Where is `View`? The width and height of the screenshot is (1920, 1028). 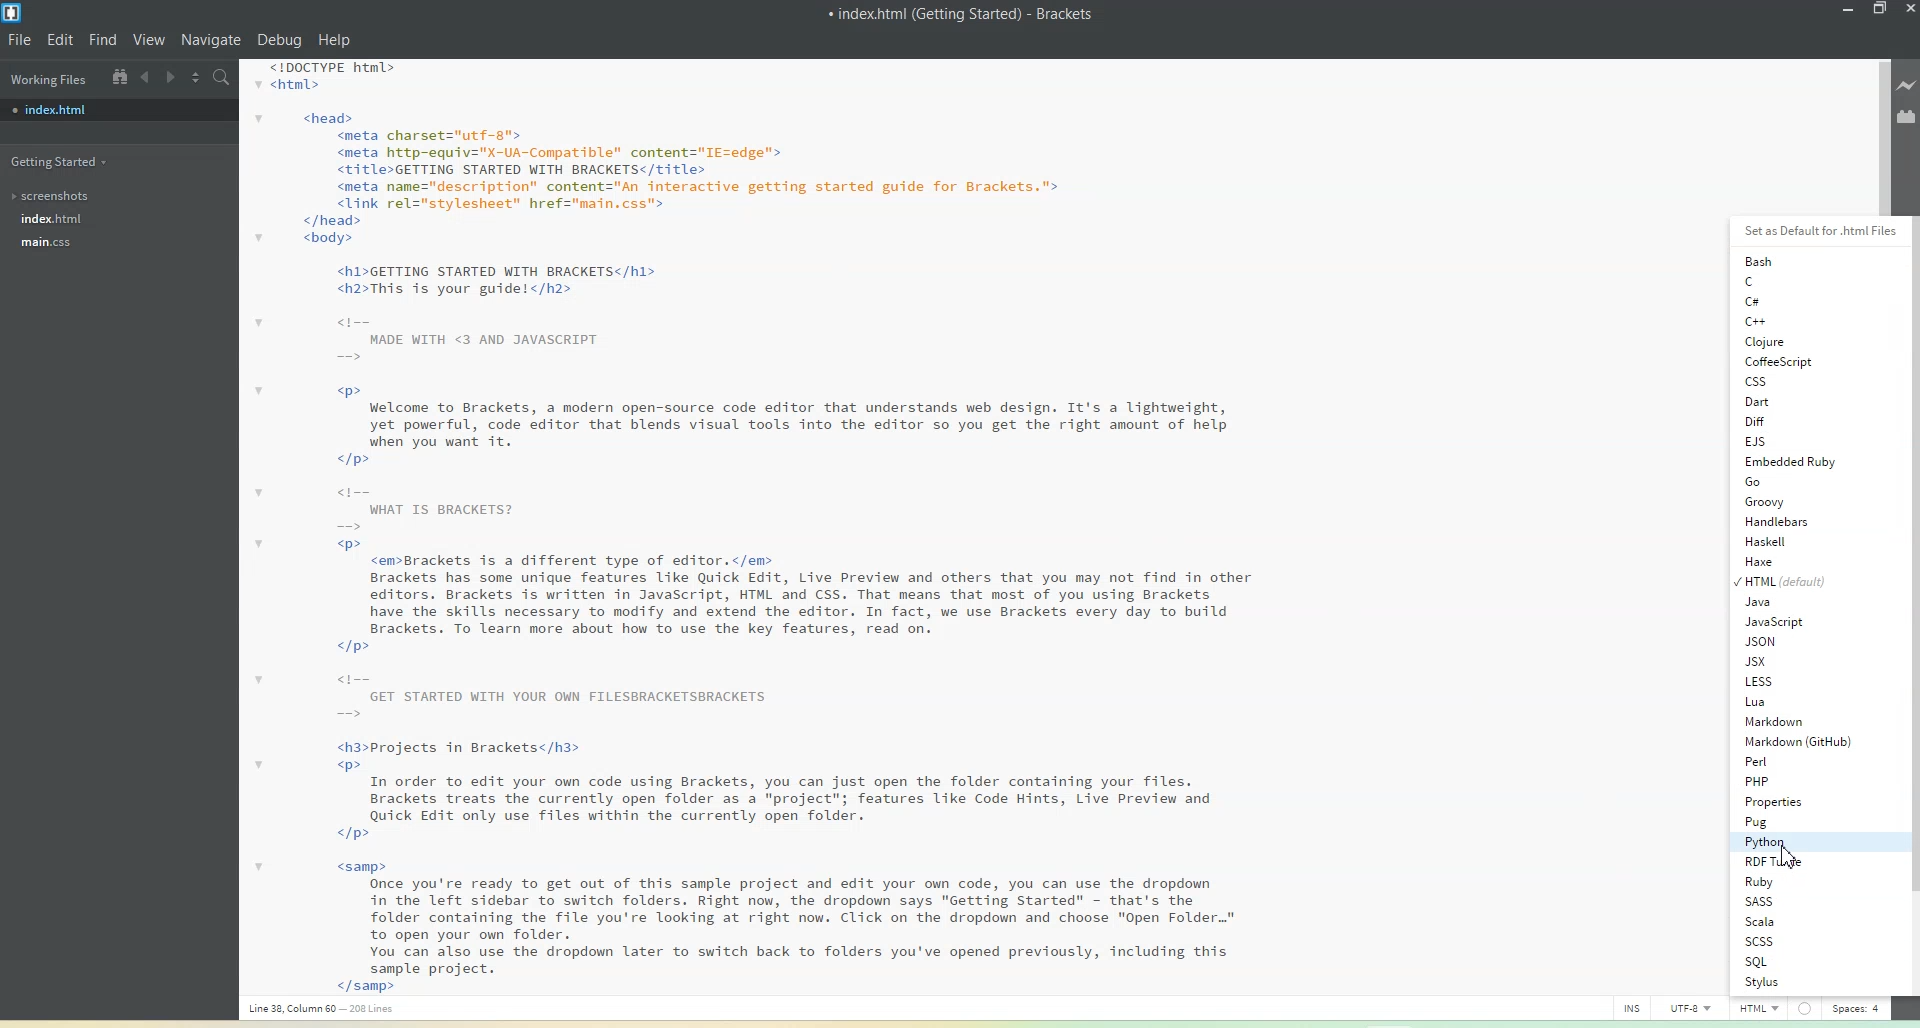 View is located at coordinates (151, 39).